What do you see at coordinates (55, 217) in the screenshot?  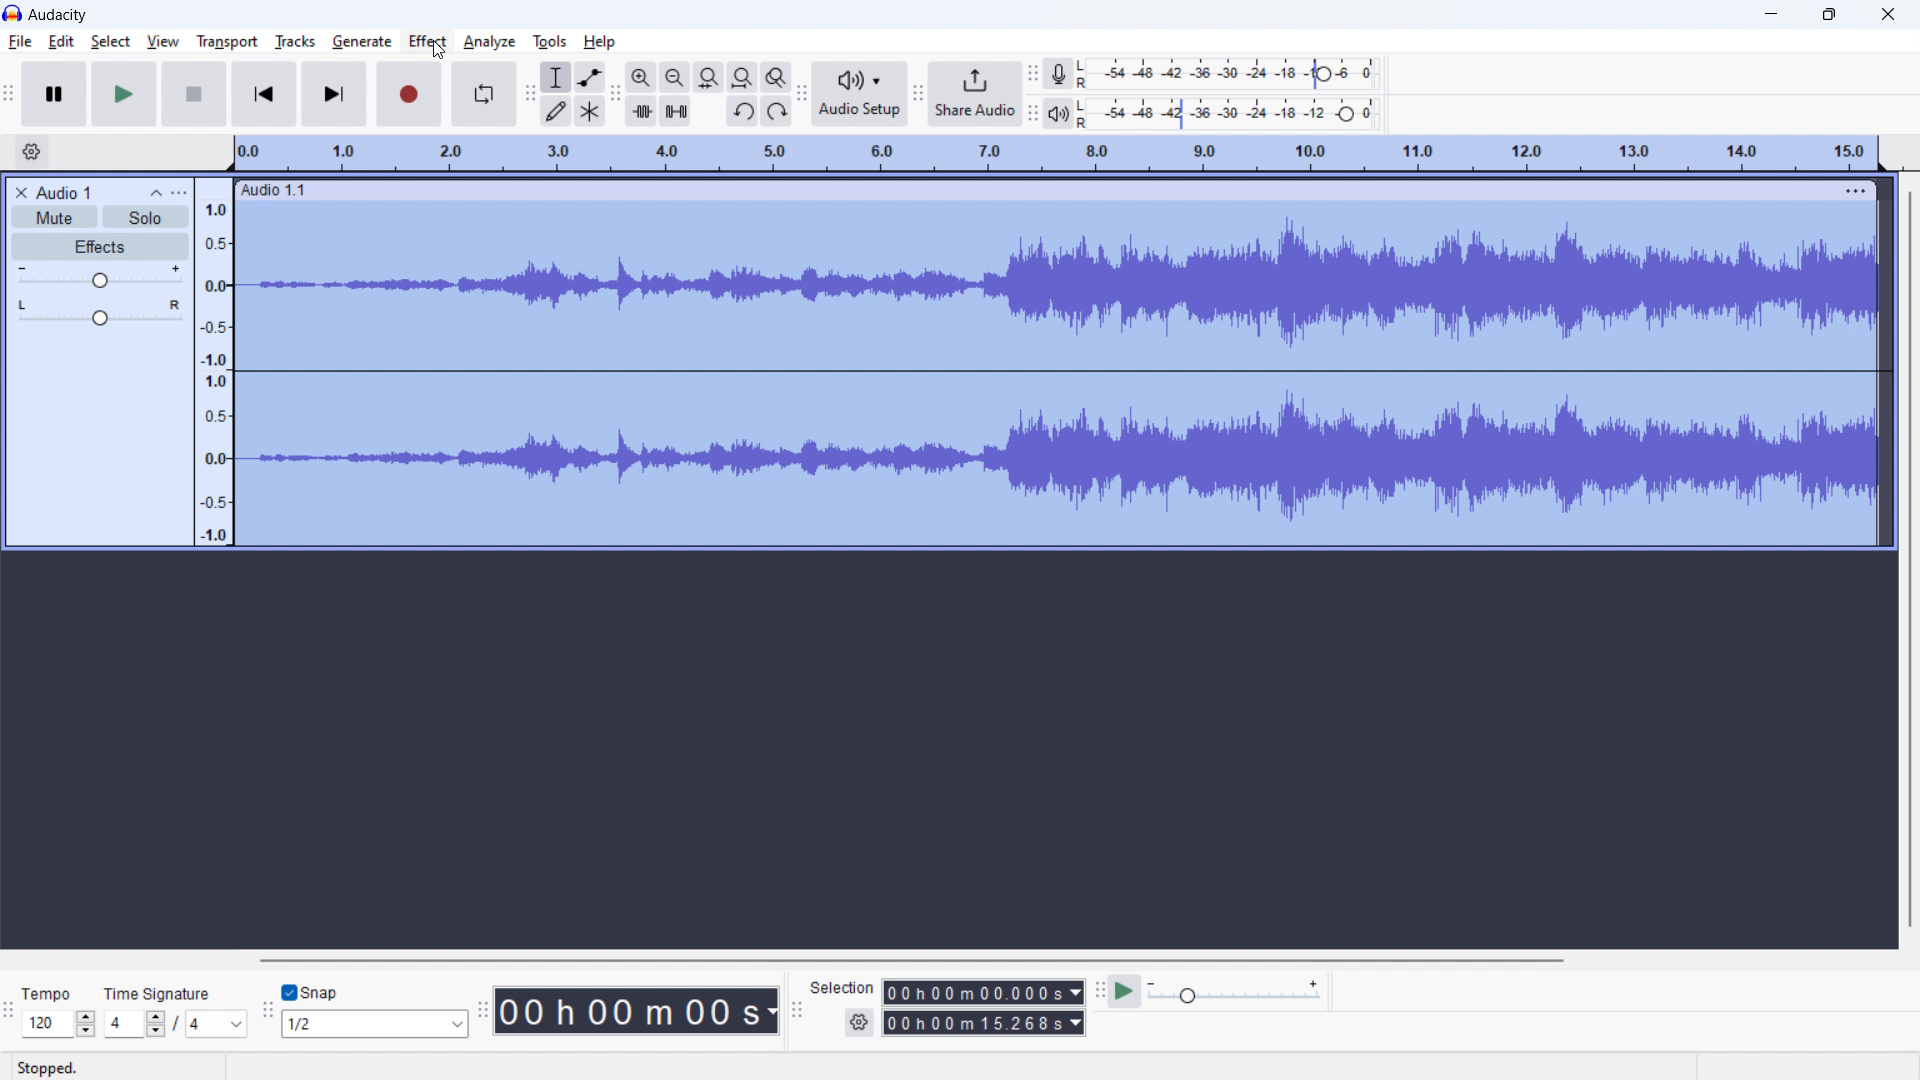 I see `mute` at bounding box center [55, 217].